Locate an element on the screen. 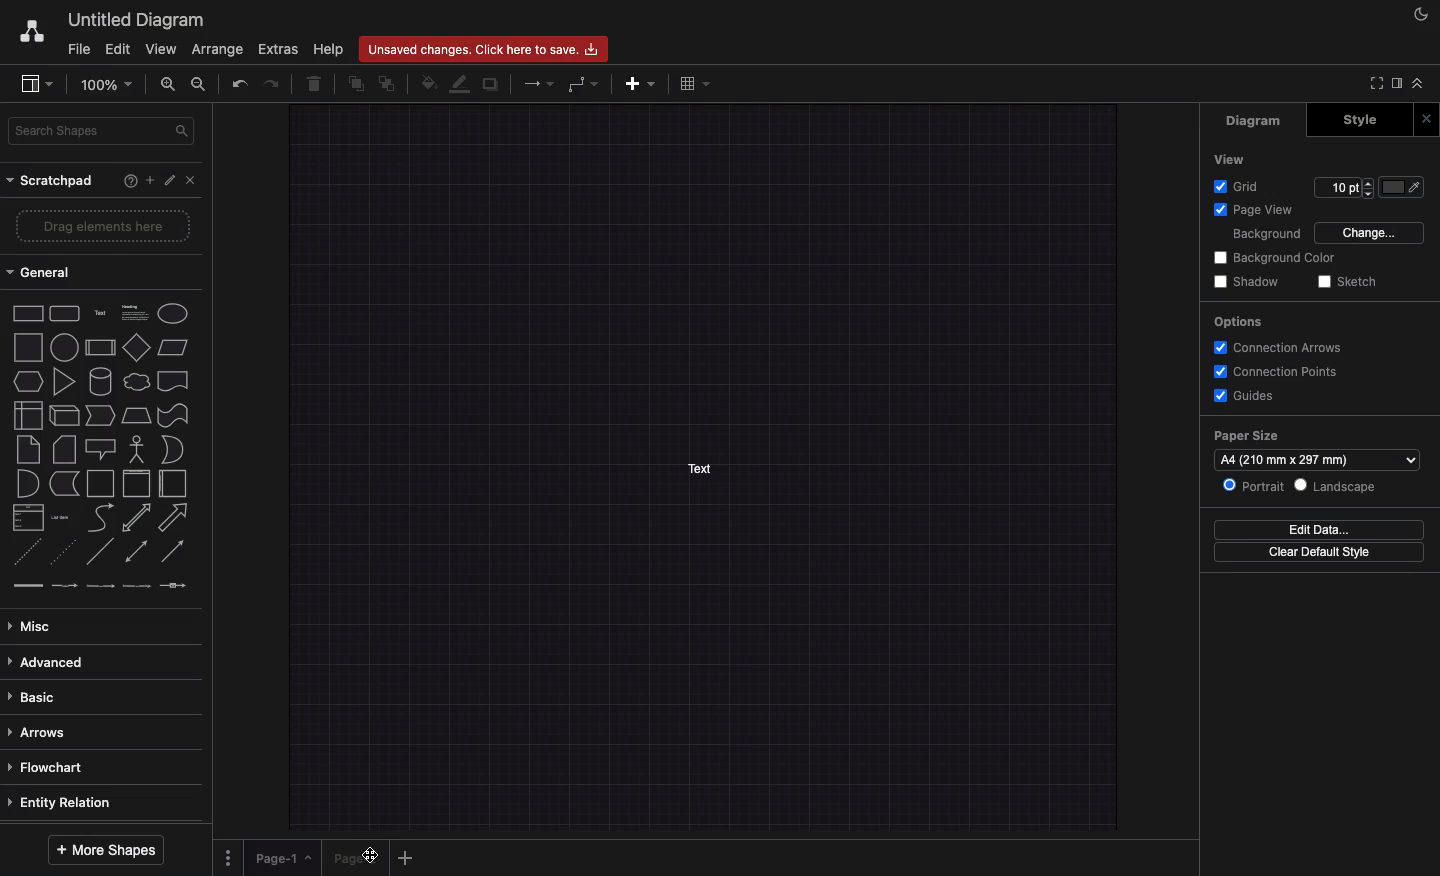 The image size is (1440, 876). To front is located at coordinates (355, 83).